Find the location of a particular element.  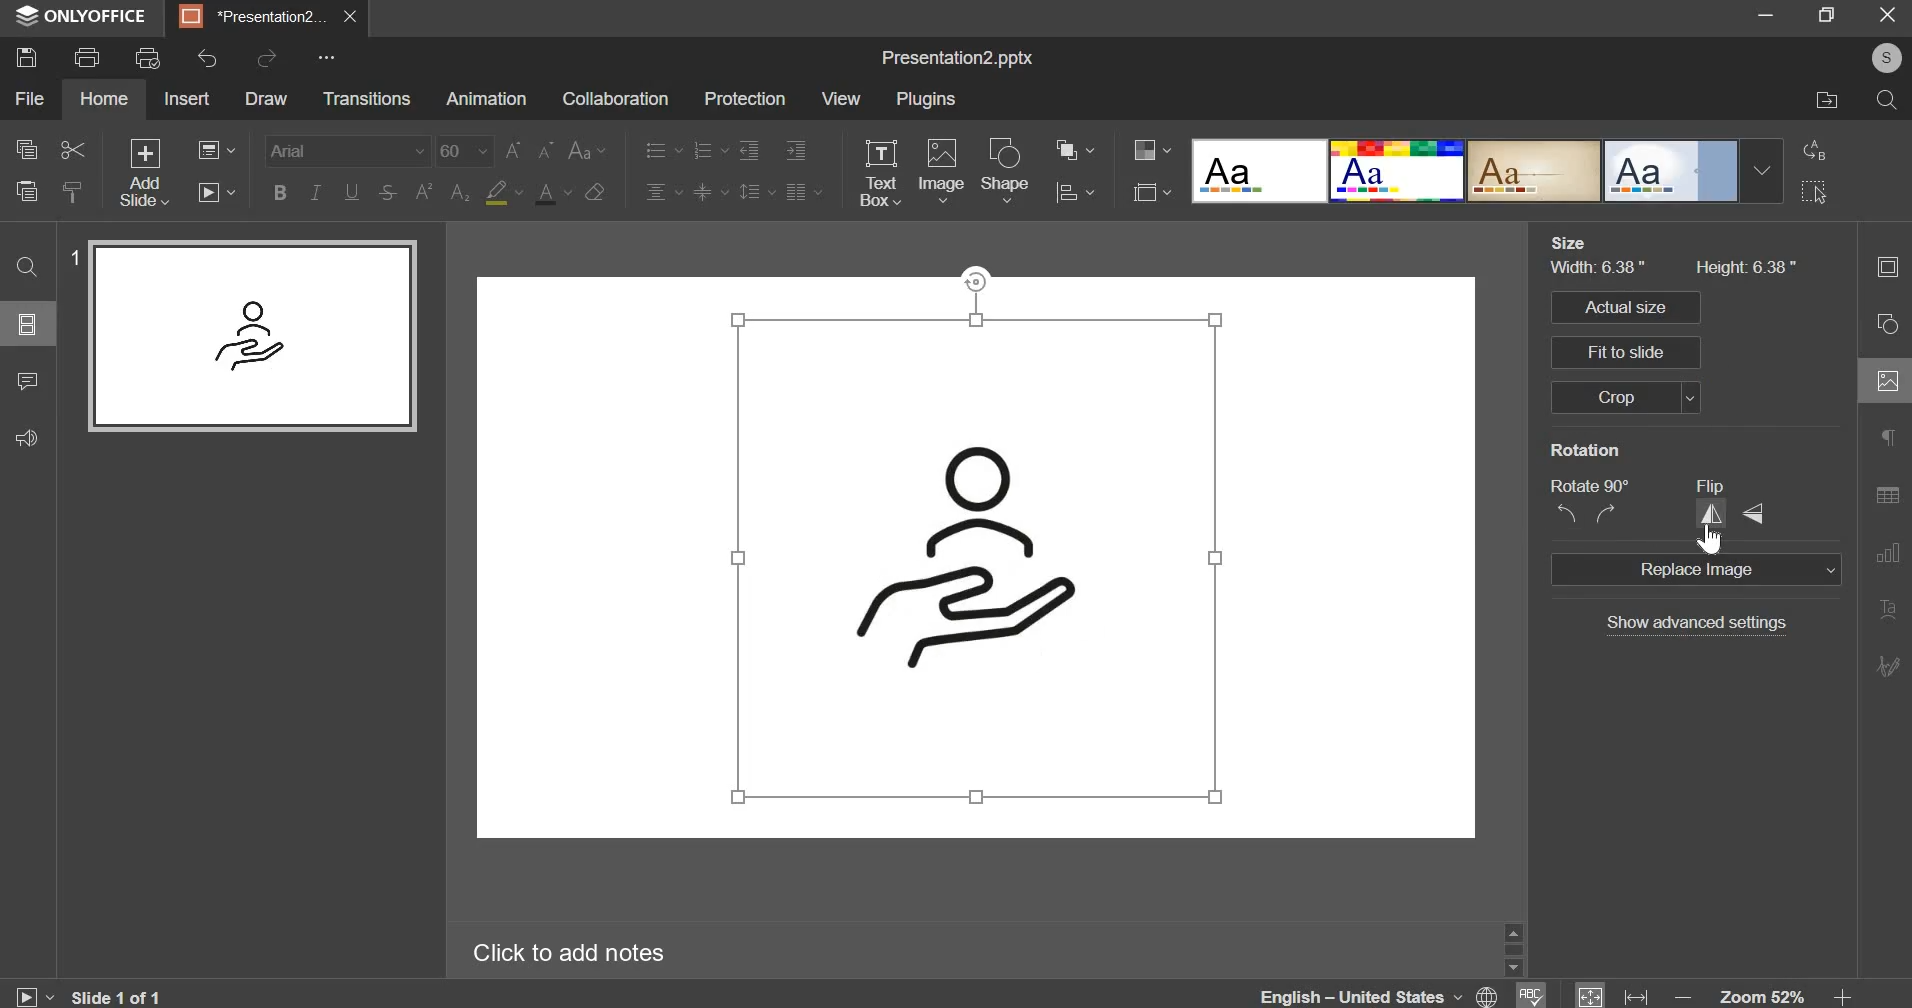

crop is located at coordinates (1640, 395).